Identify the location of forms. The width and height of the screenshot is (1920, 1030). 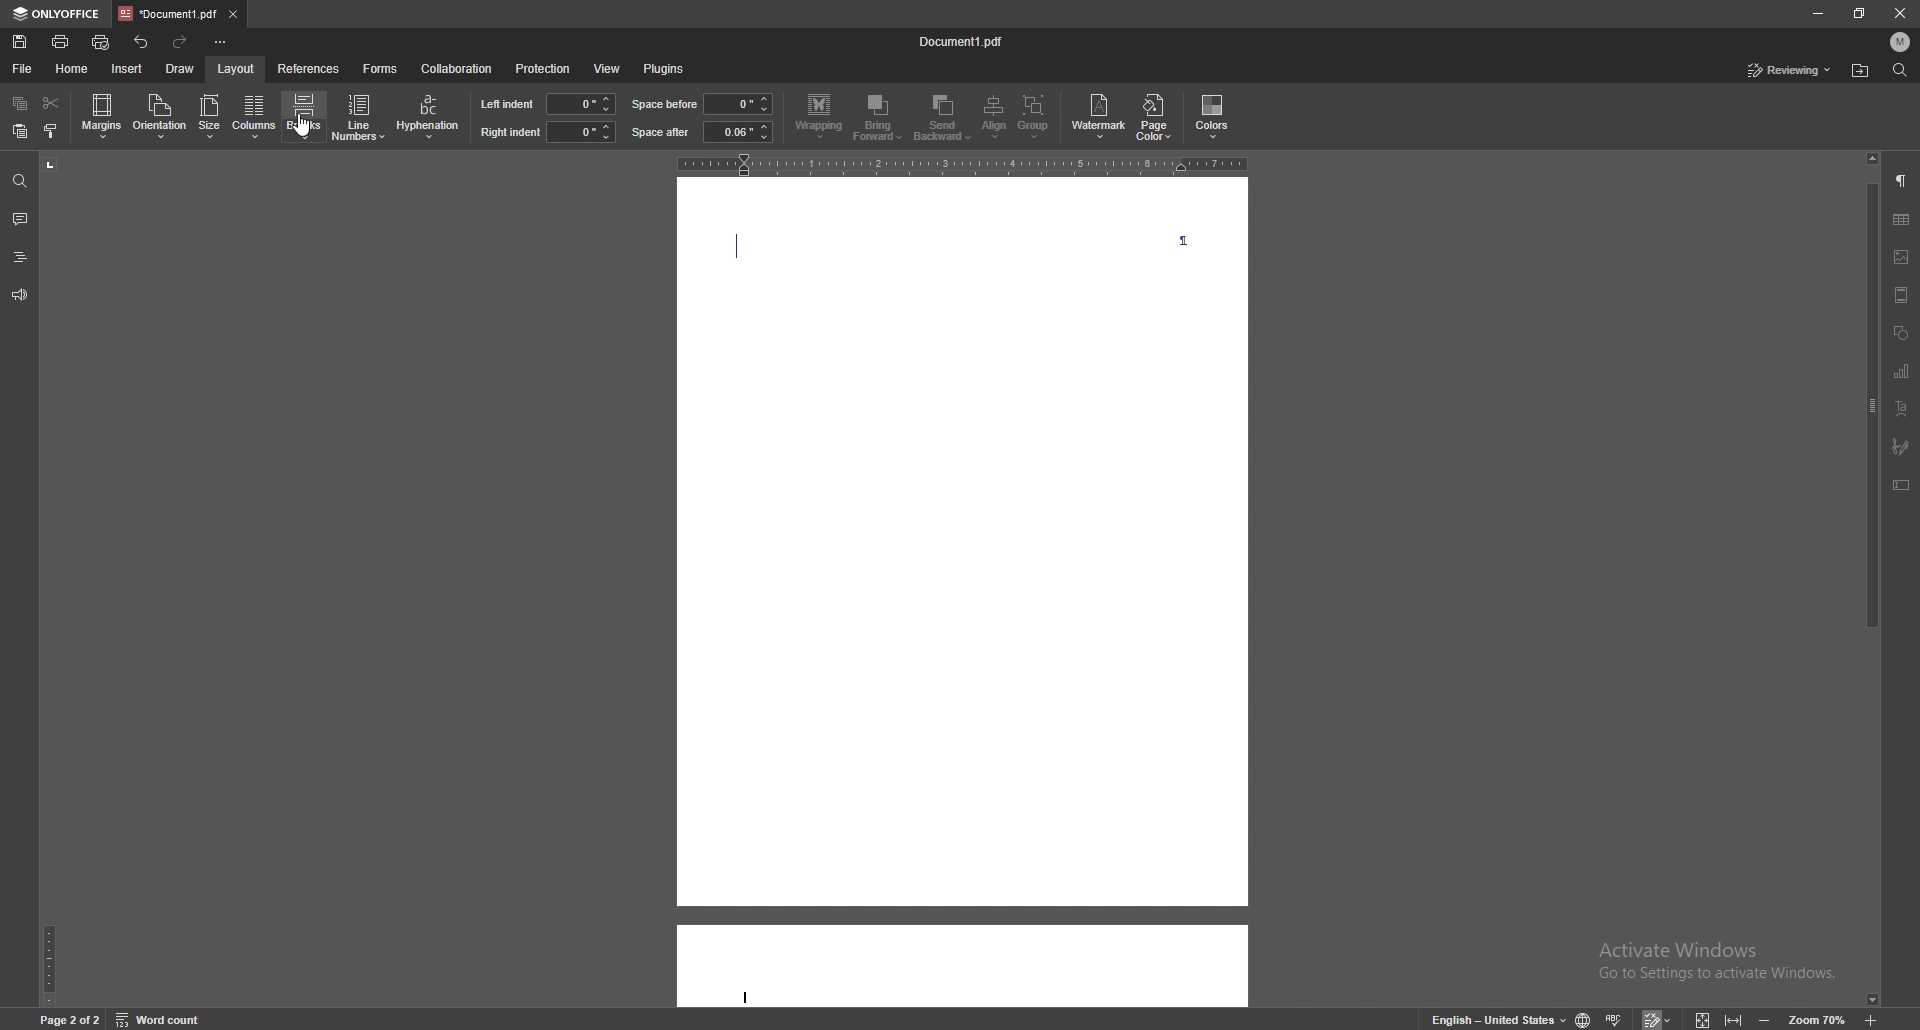
(381, 69).